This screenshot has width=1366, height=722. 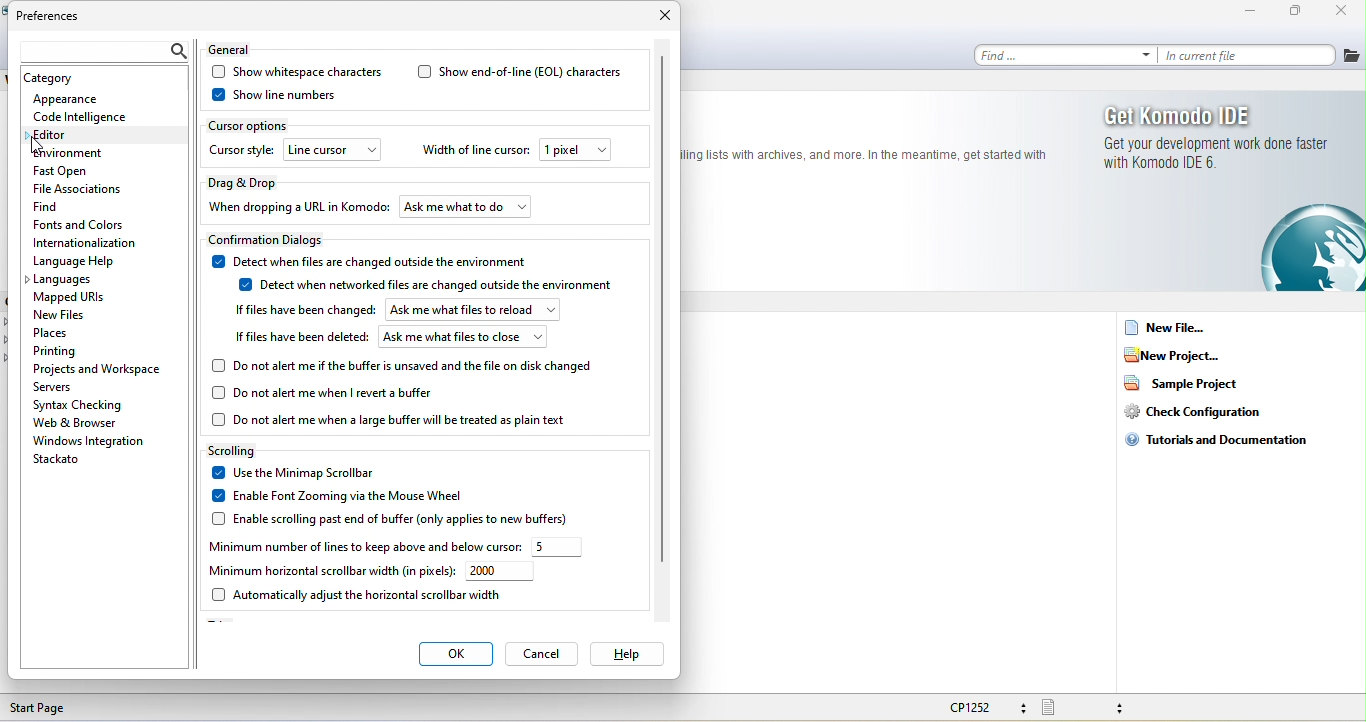 I want to click on files, so click(x=1352, y=56).